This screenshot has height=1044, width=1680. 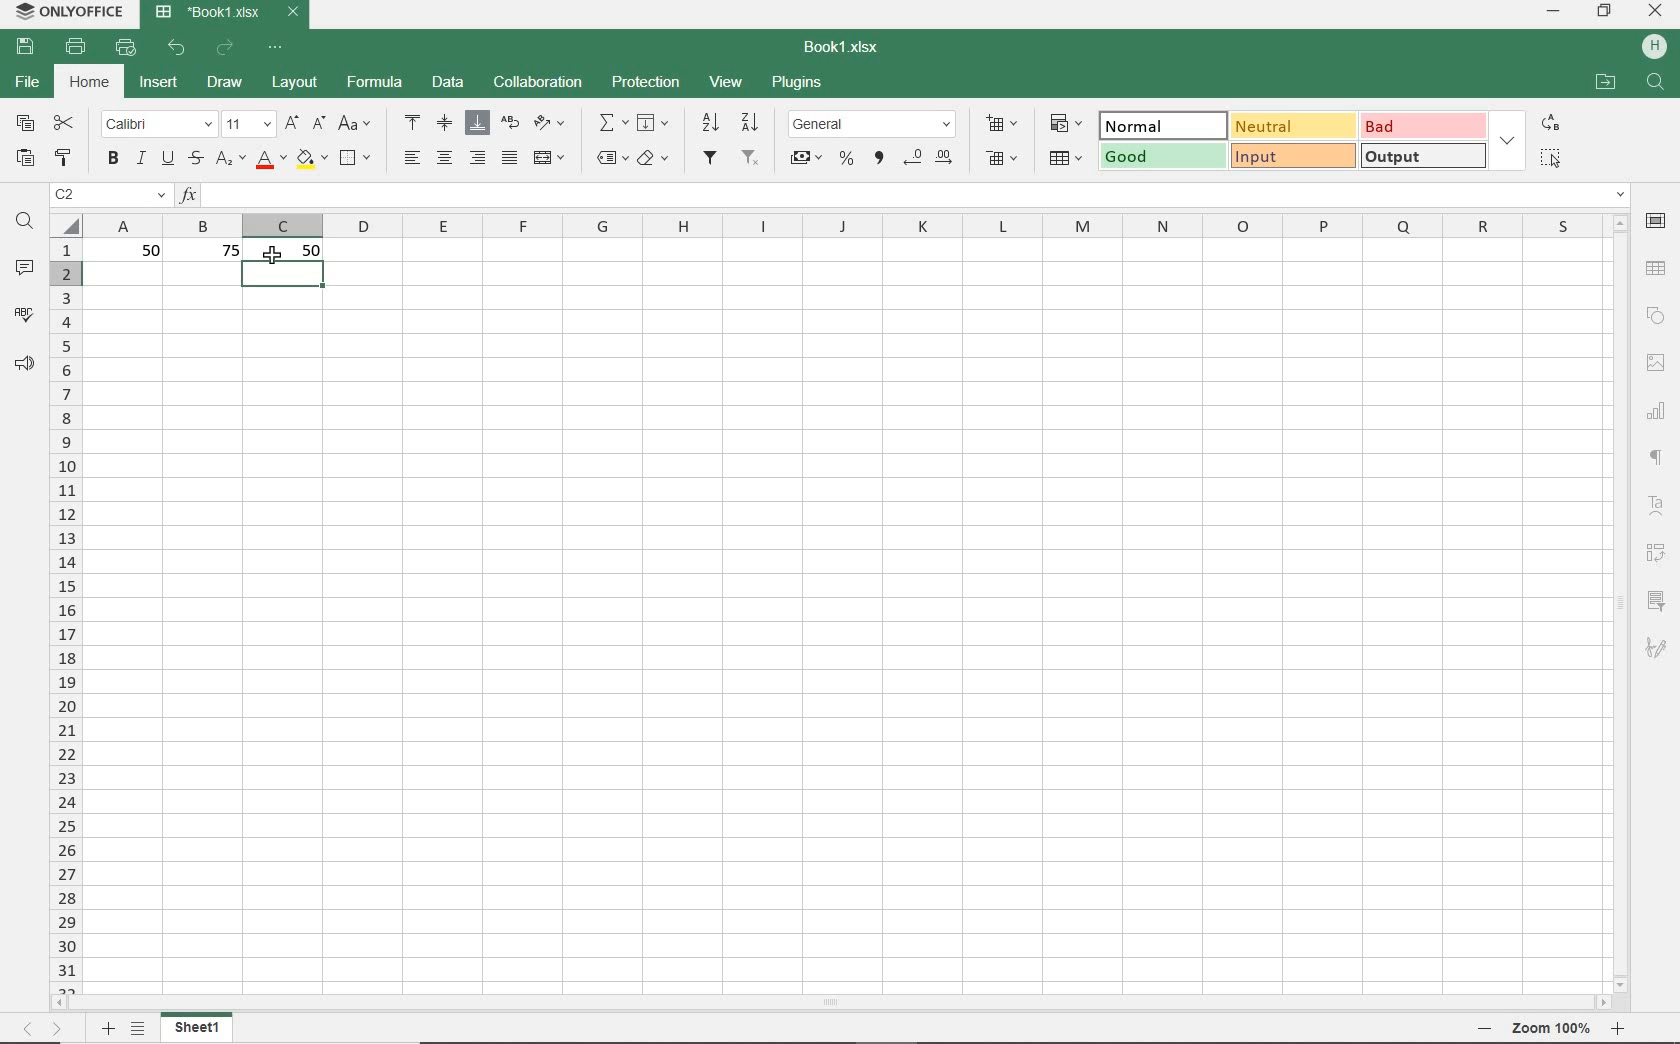 I want to click on move sheets, so click(x=42, y=1028).